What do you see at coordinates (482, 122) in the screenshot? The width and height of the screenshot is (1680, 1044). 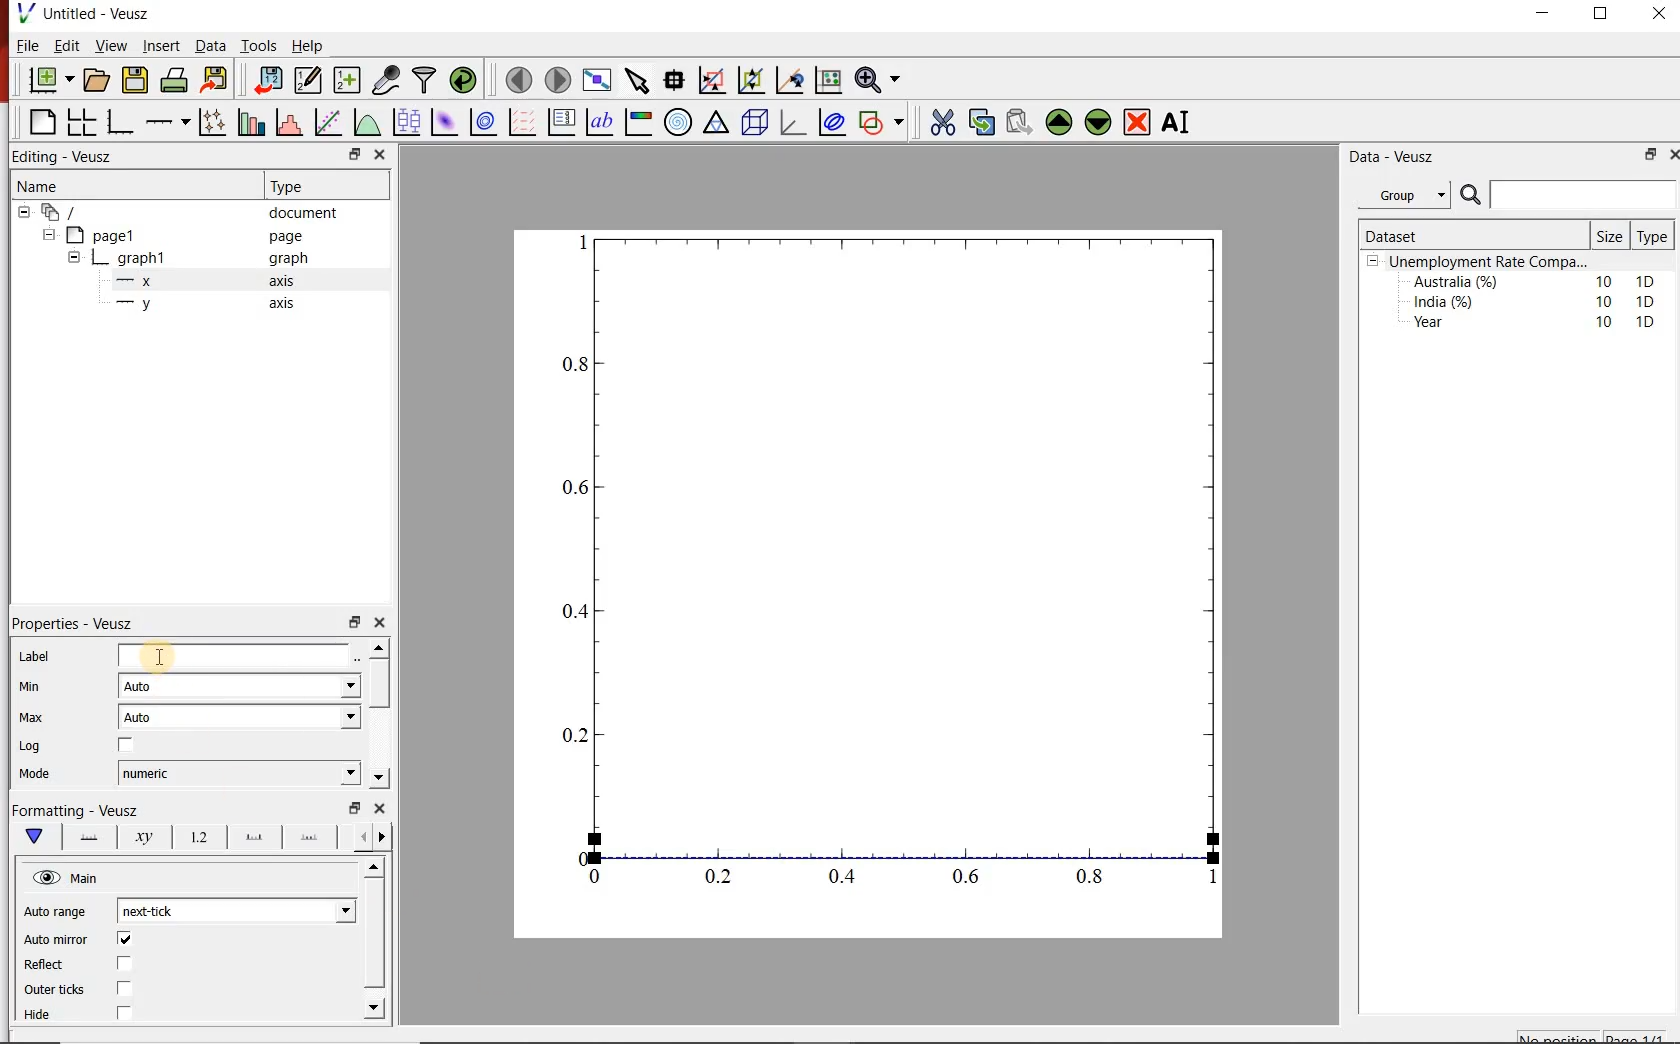 I see `plot 2d datasets as contours` at bounding box center [482, 122].